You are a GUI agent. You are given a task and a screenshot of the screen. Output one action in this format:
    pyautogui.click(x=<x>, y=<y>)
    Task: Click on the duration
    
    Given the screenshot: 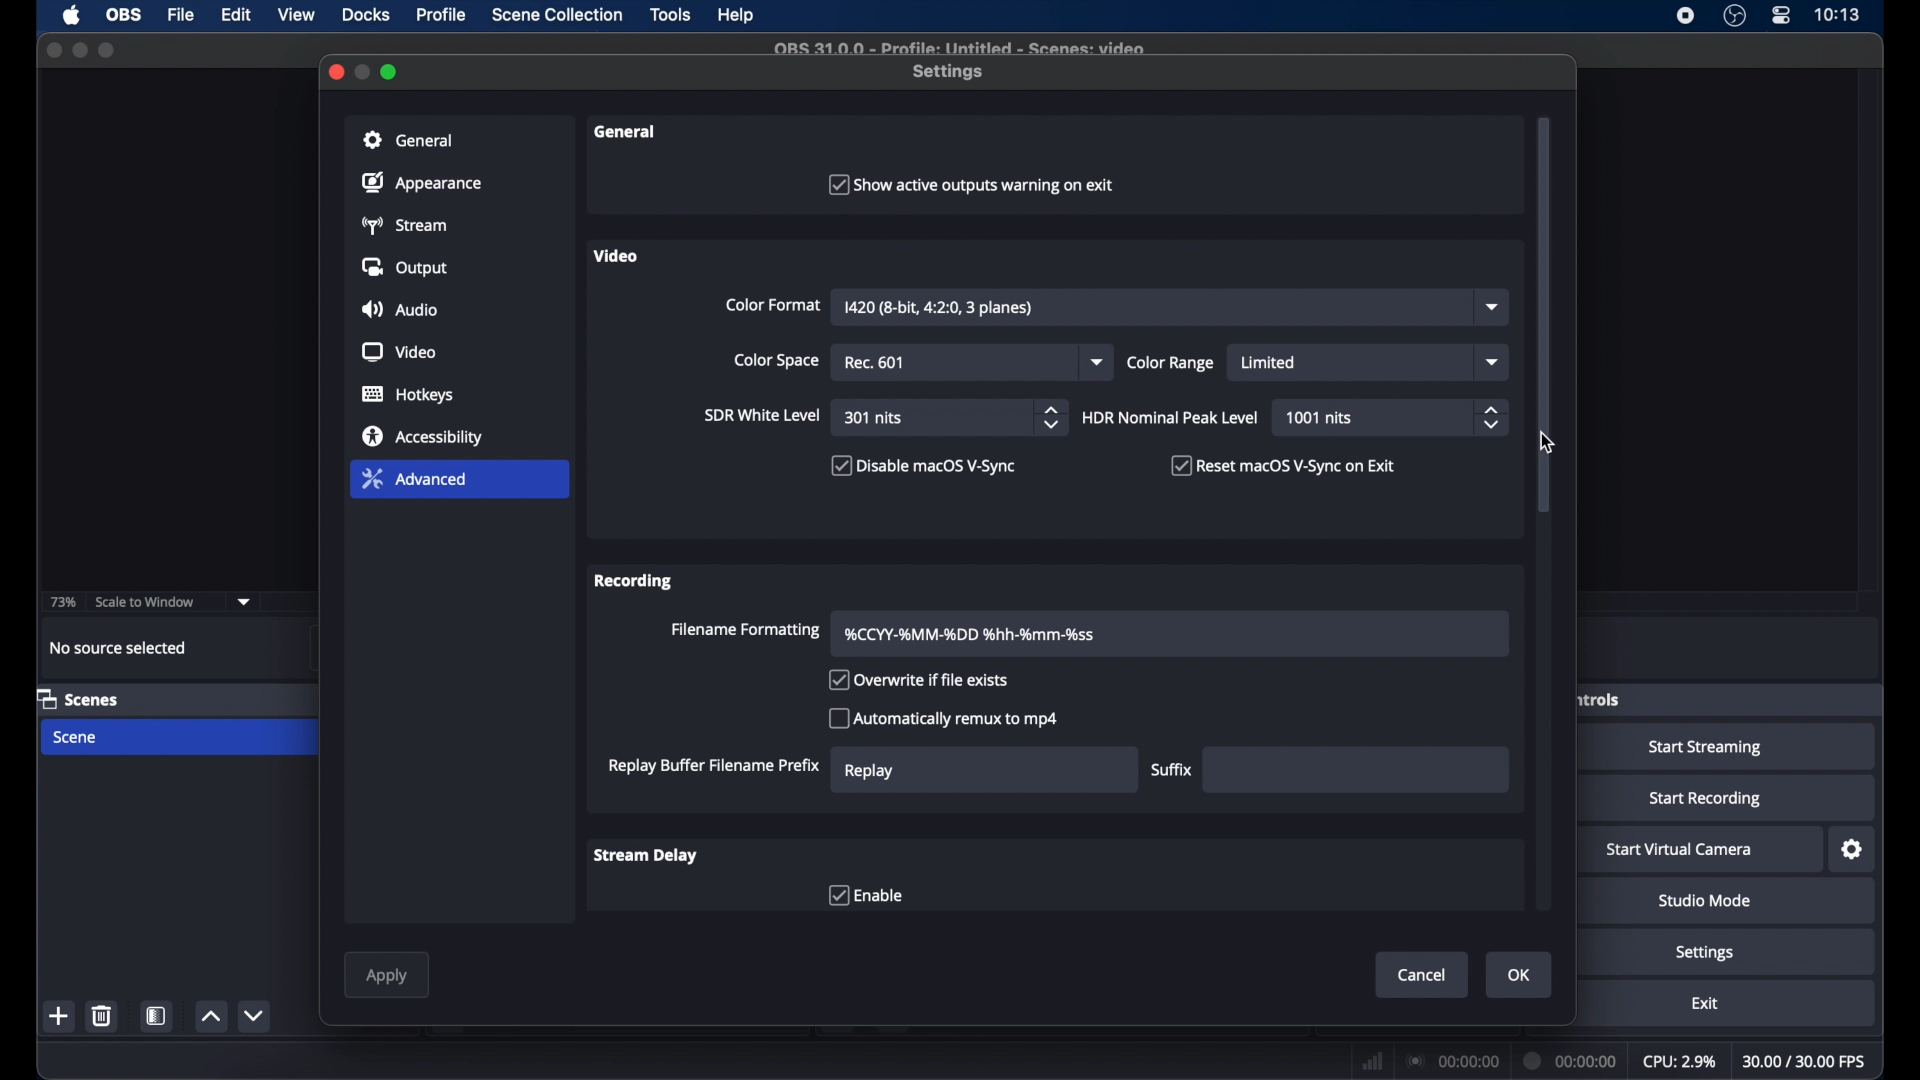 What is the action you would take?
    pyautogui.click(x=1571, y=1059)
    